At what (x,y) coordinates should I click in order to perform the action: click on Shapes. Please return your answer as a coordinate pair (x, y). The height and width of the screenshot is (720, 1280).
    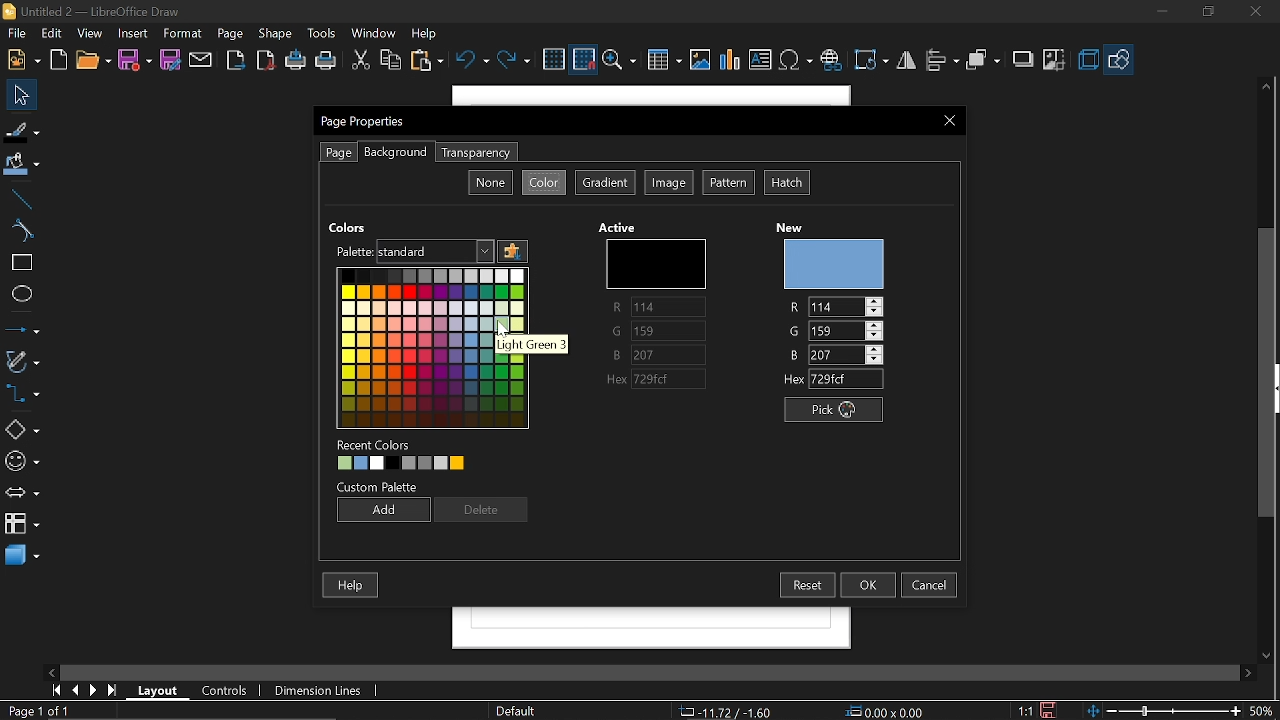
    Looking at the image, I should click on (22, 428).